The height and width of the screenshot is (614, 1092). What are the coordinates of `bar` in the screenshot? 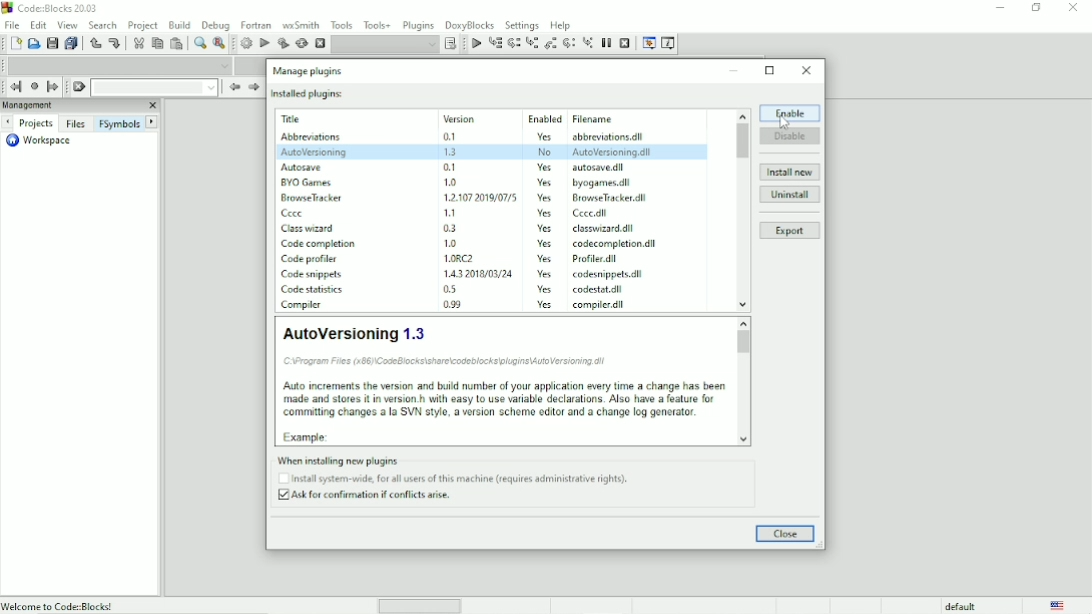 It's located at (420, 607).